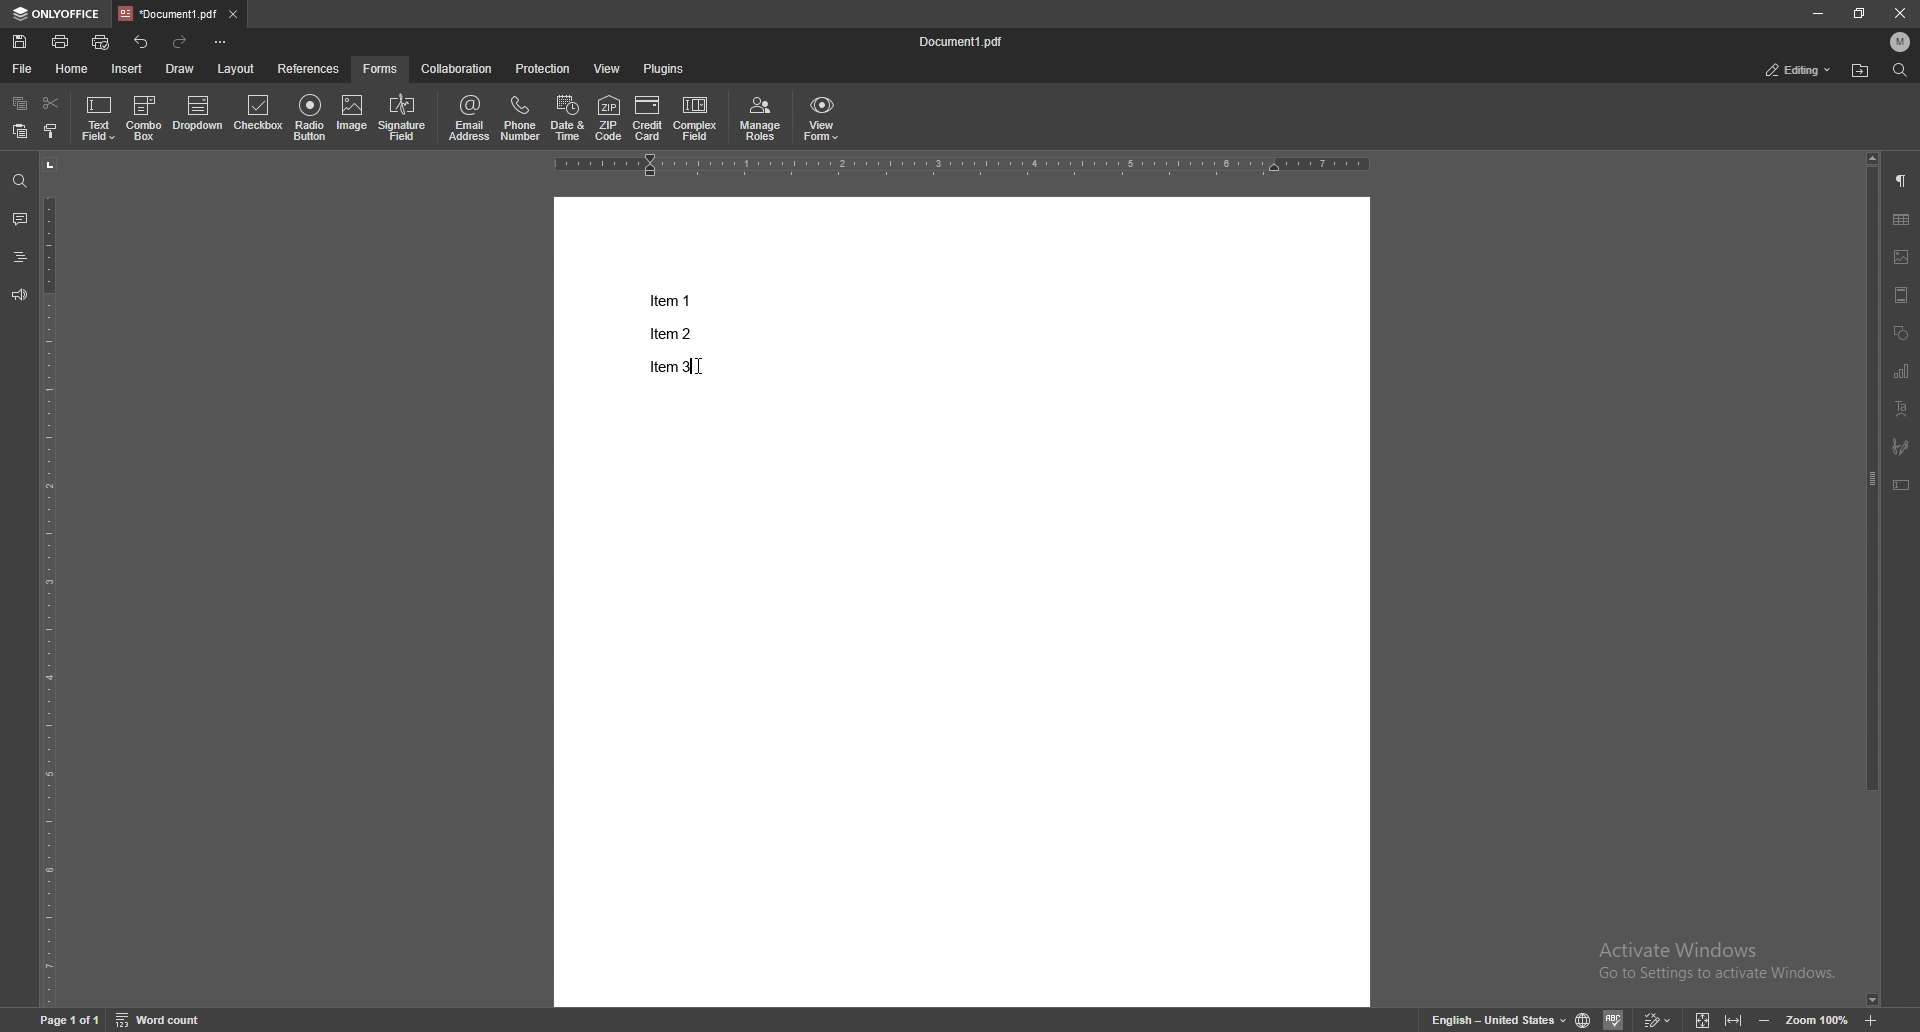  What do you see at coordinates (1497, 1018) in the screenshot?
I see `change text language` at bounding box center [1497, 1018].